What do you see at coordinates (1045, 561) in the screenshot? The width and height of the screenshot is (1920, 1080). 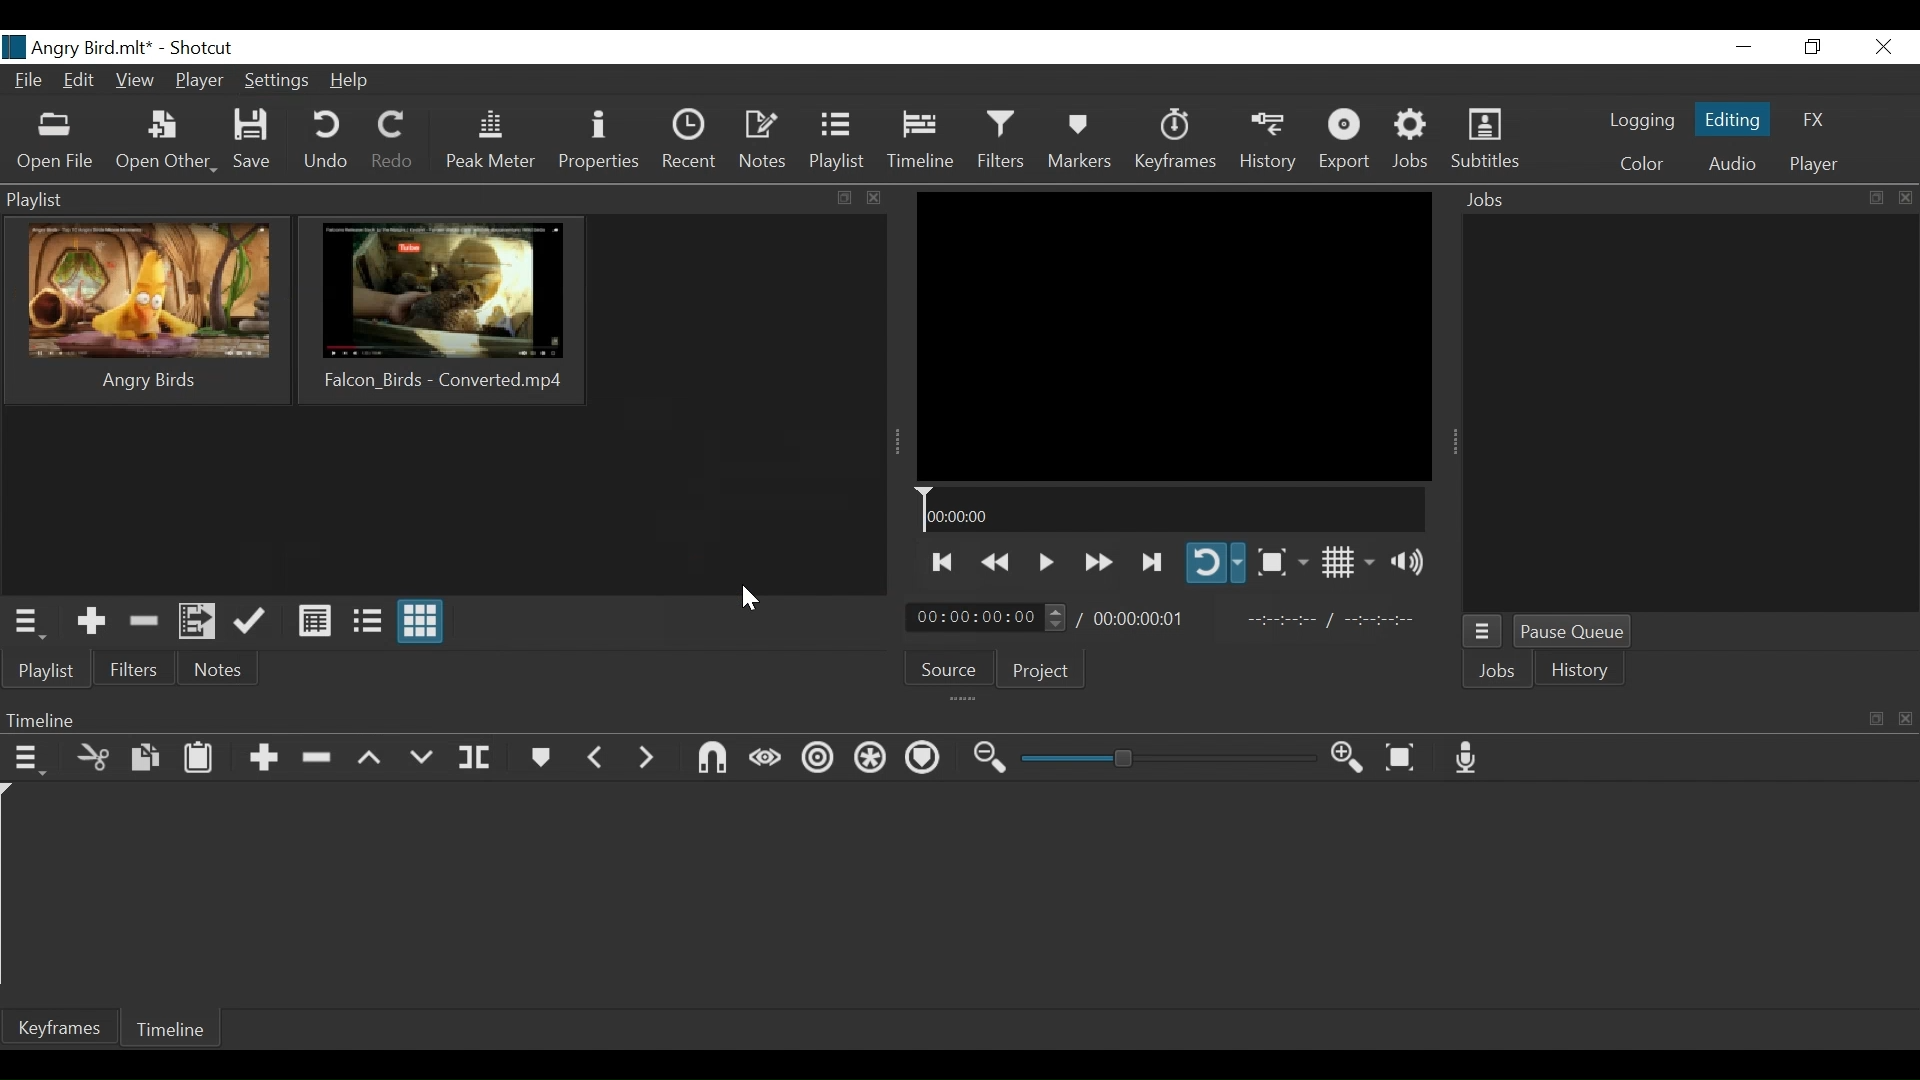 I see `Toggle play or pause (space)` at bounding box center [1045, 561].